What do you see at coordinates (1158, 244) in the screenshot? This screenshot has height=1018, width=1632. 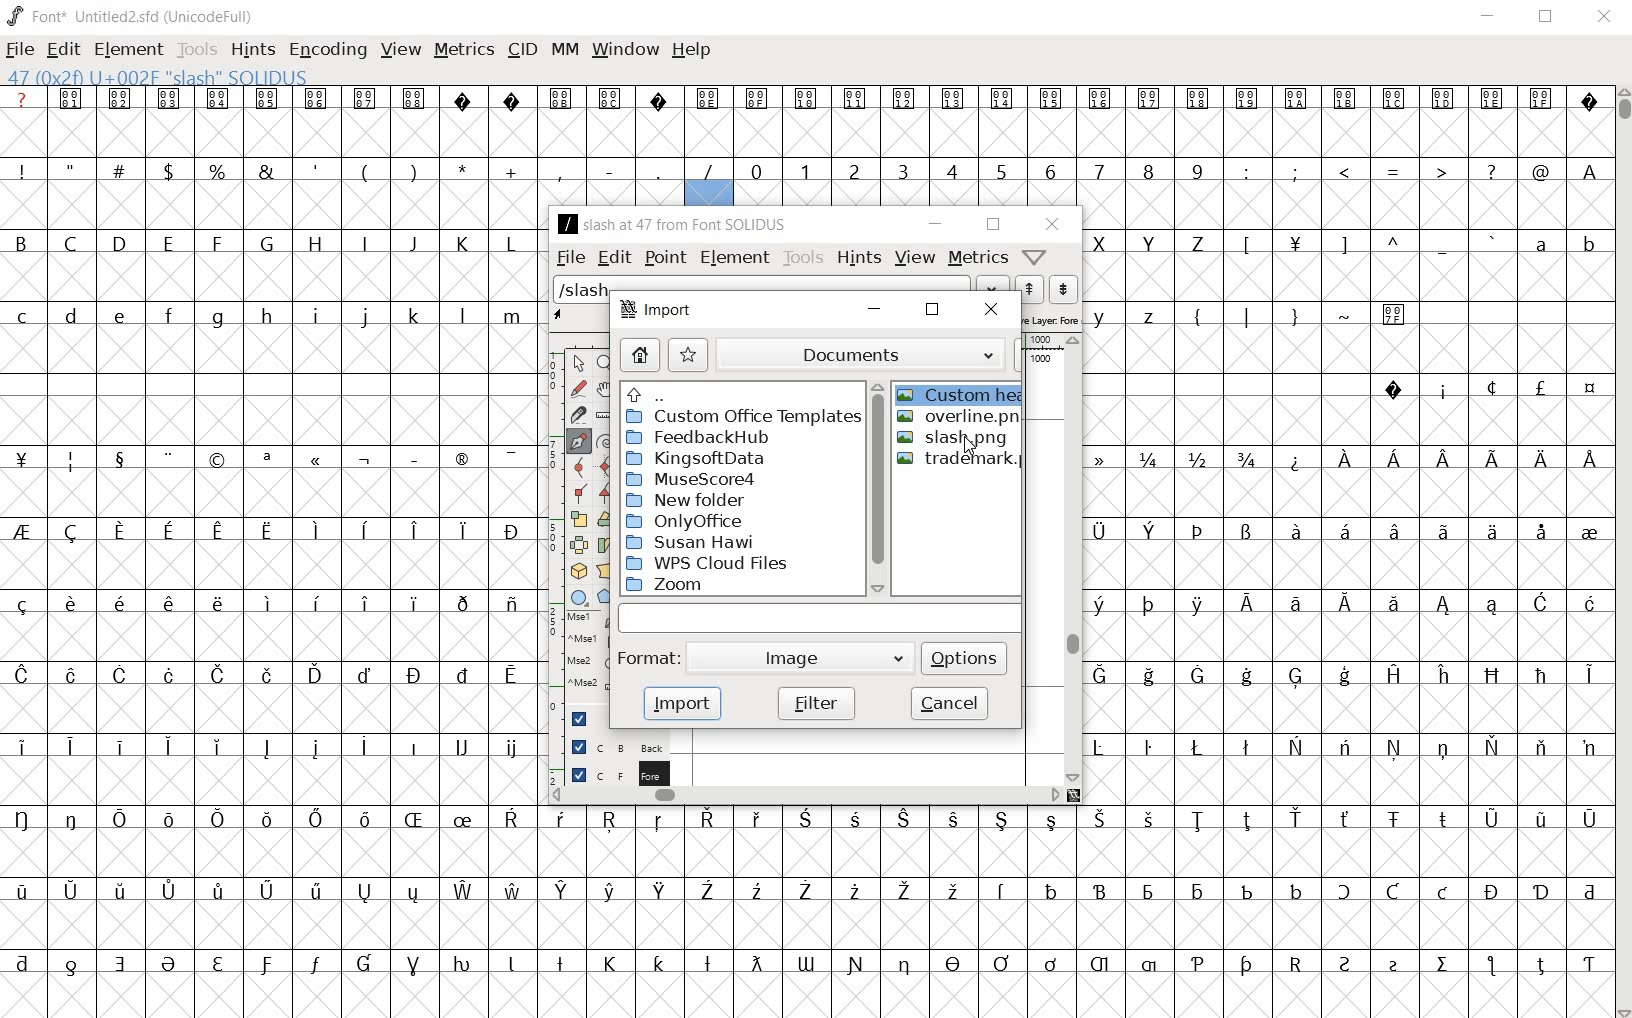 I see `capital letters X - Z` at bounding box center [1158, 244].